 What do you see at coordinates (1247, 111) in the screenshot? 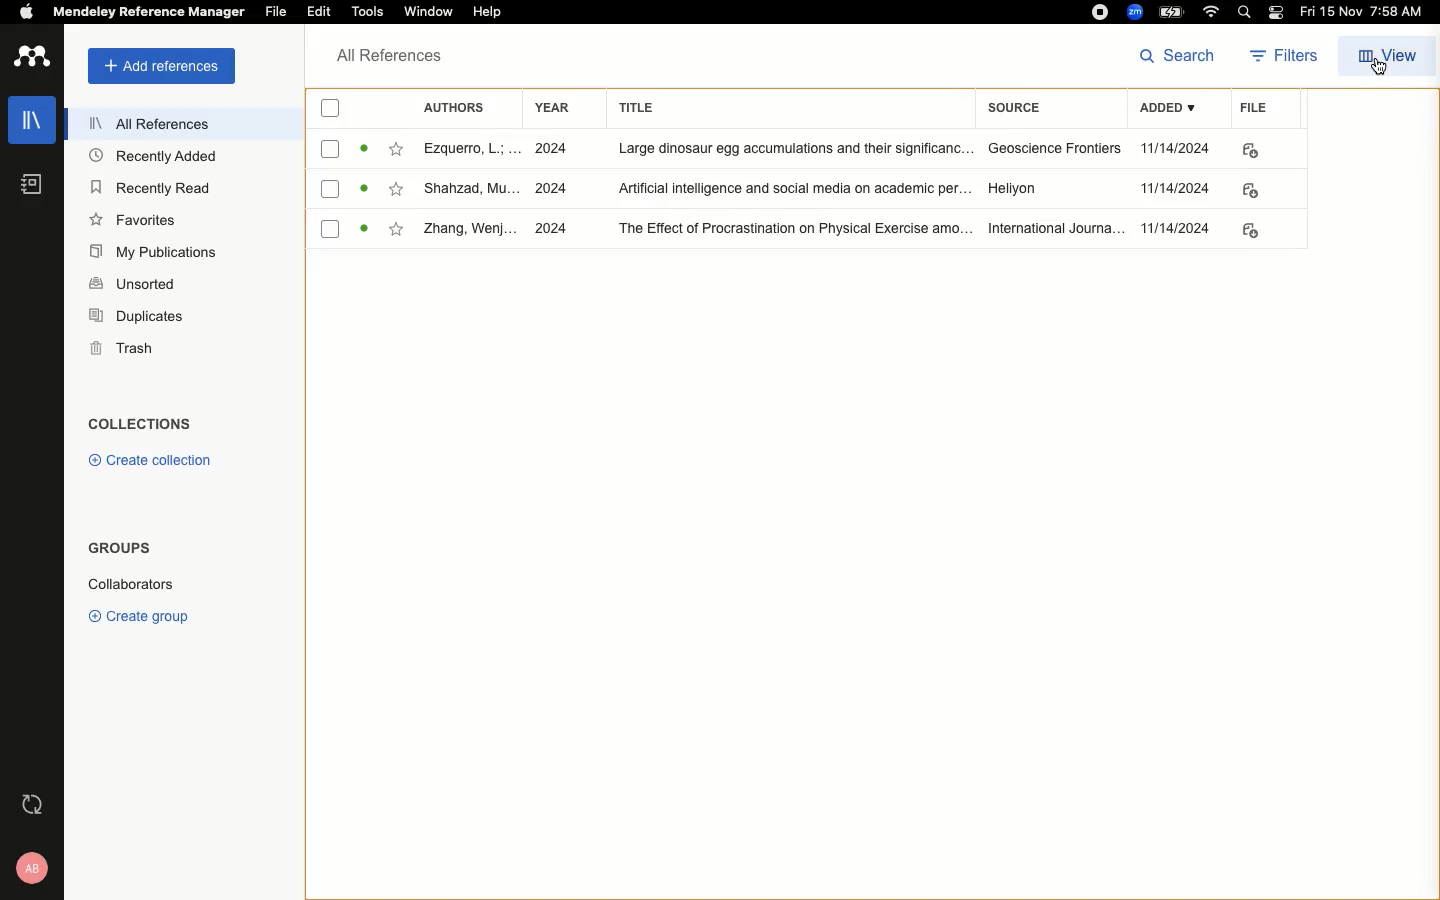
I see `File` at bounding box center [1247, 111].